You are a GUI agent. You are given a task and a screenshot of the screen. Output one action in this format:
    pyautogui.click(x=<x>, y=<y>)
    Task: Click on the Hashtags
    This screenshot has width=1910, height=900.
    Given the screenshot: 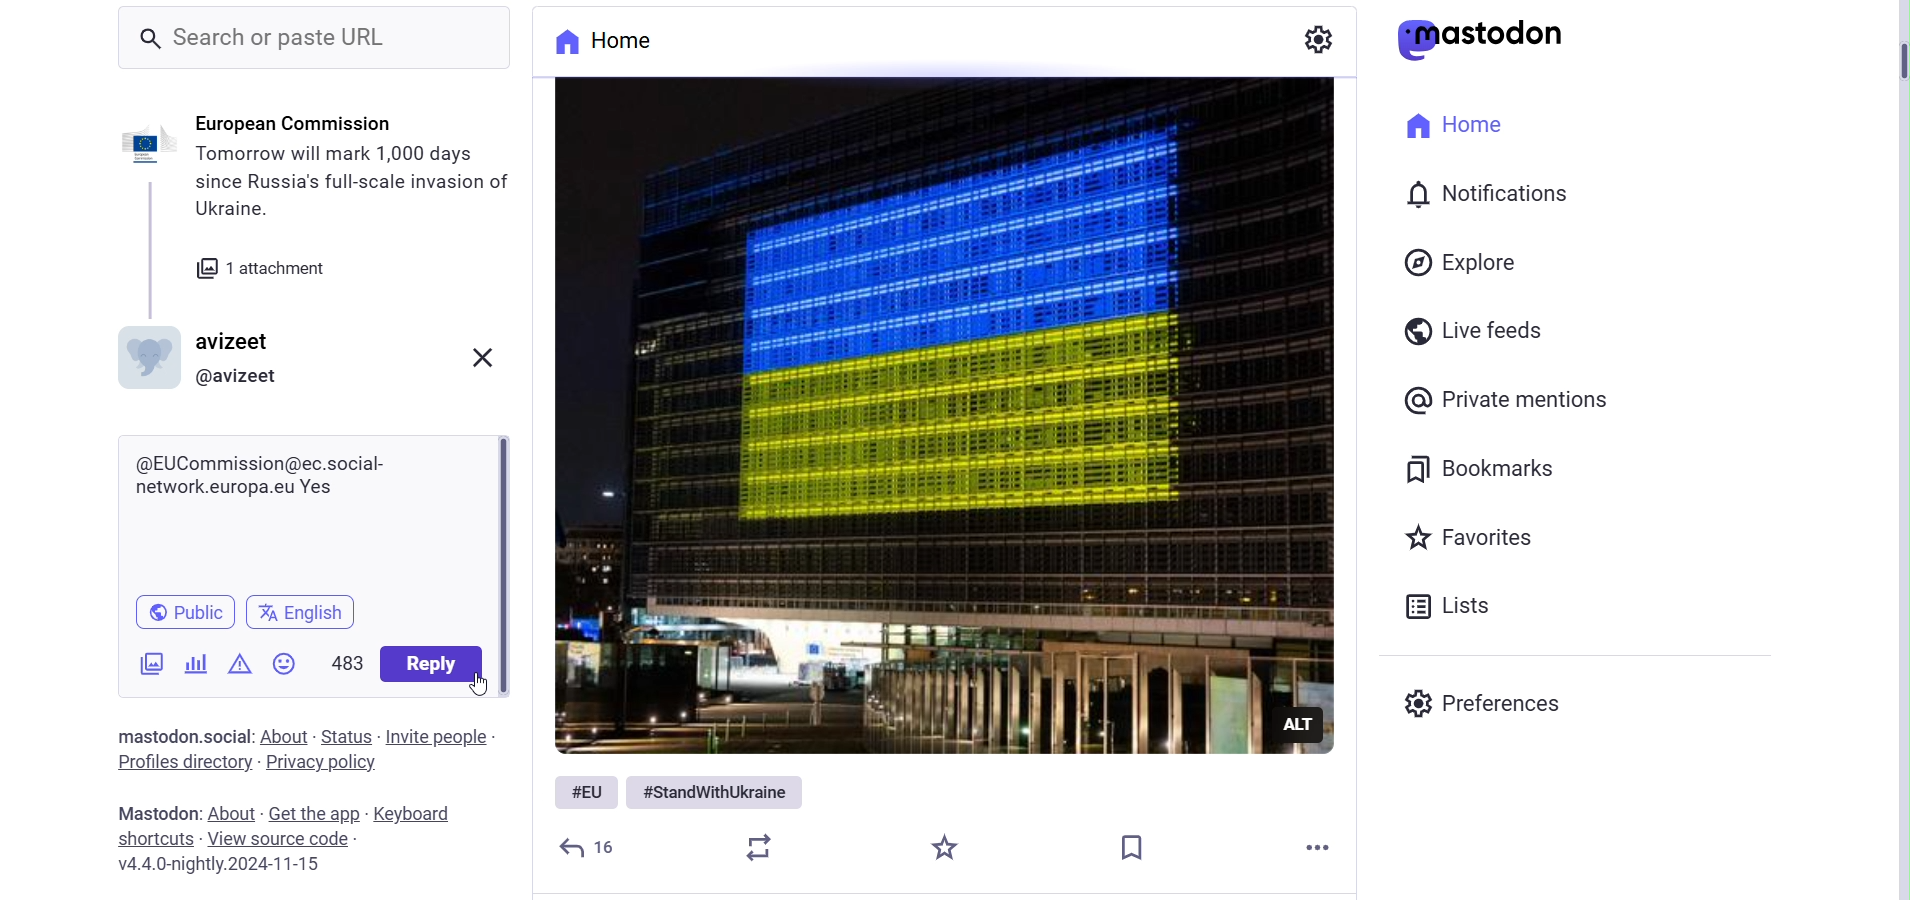 What is the action you would take?
    pyautogui.click(x=681, y=791)
    